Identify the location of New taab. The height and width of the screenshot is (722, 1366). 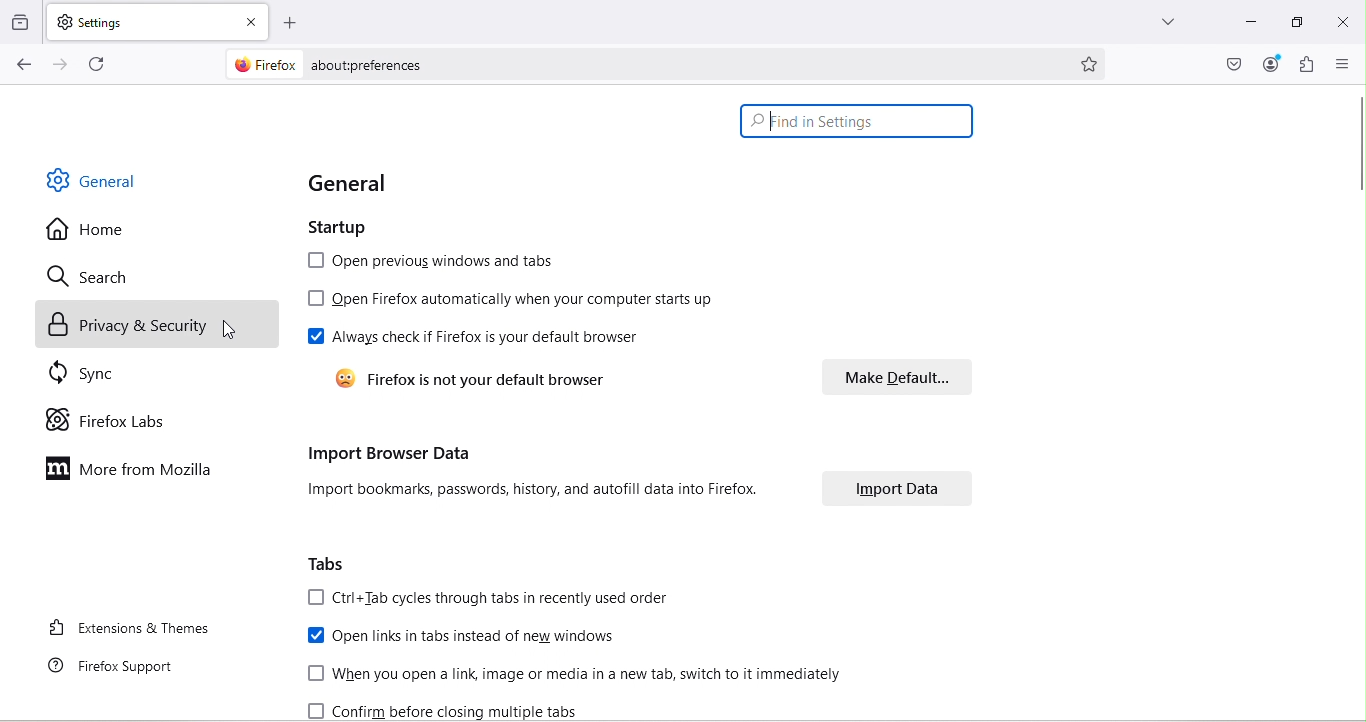
(292, 24).